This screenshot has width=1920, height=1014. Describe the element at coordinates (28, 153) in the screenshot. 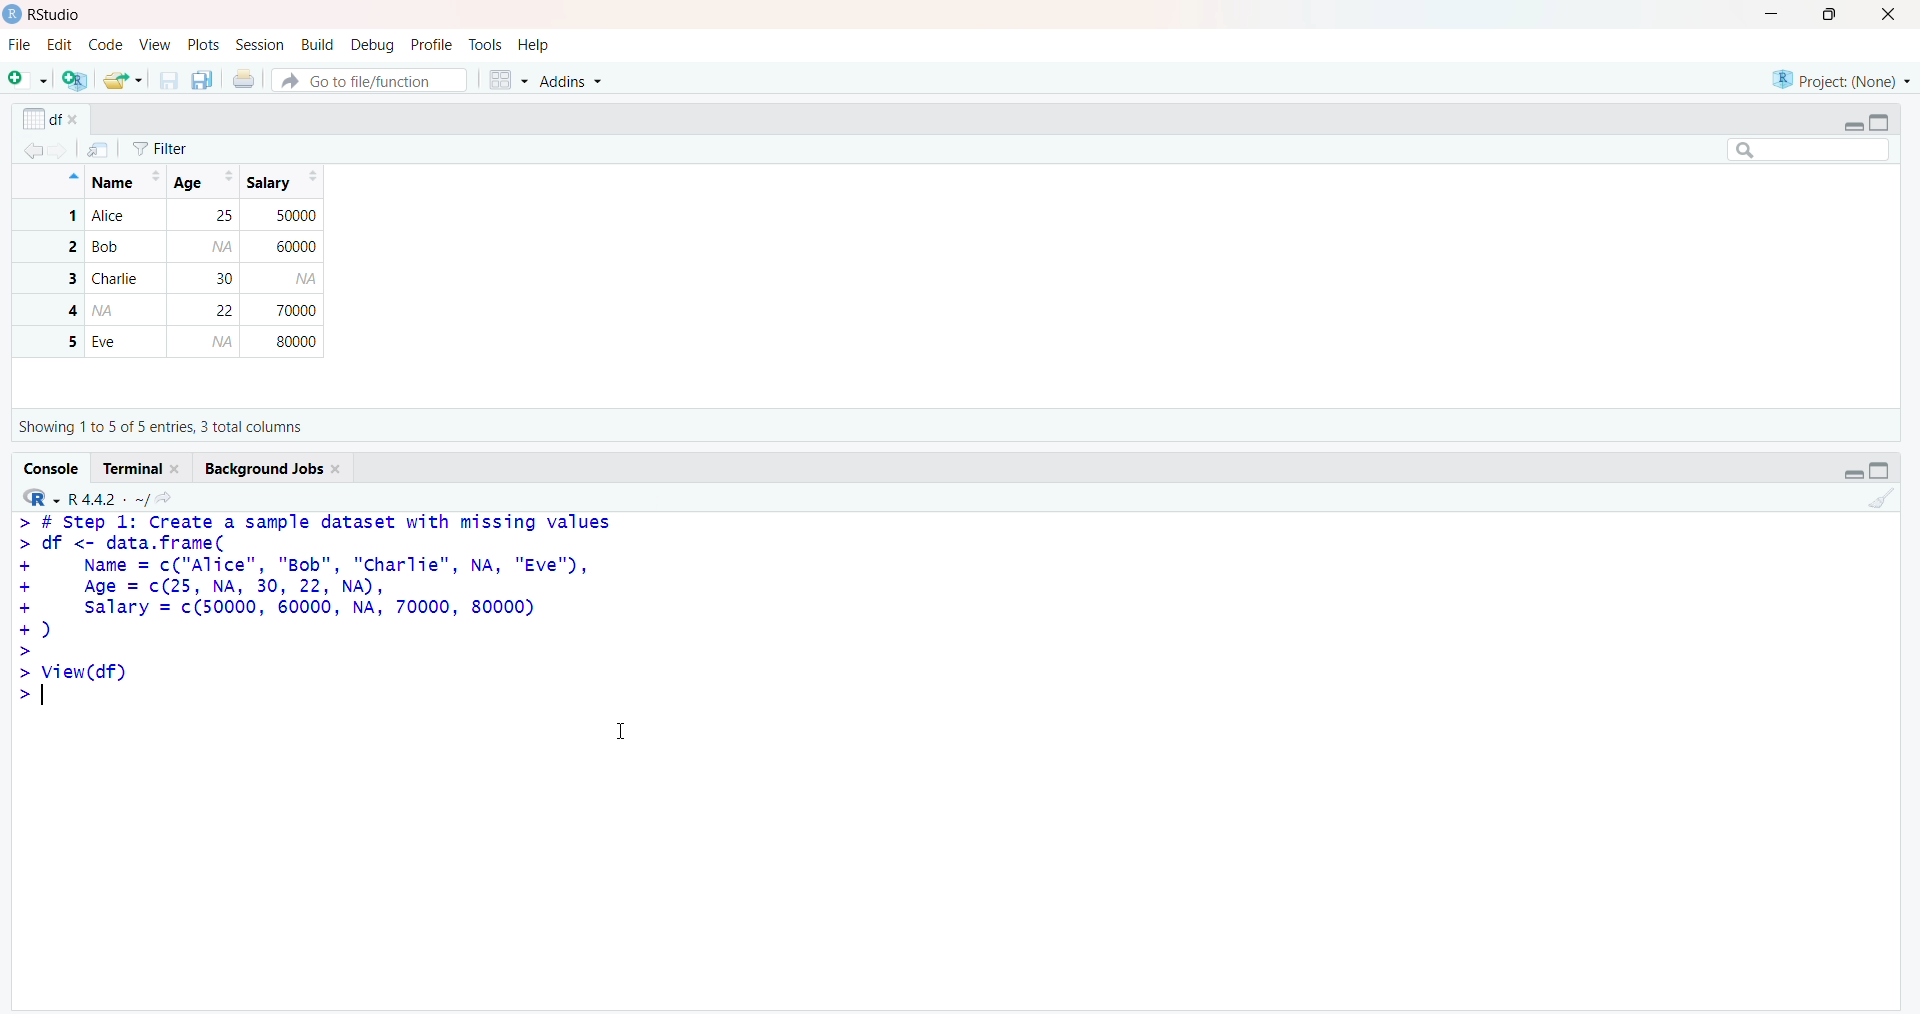

I see `Go back to the previous source location (Ctrl + F9)` at that location.